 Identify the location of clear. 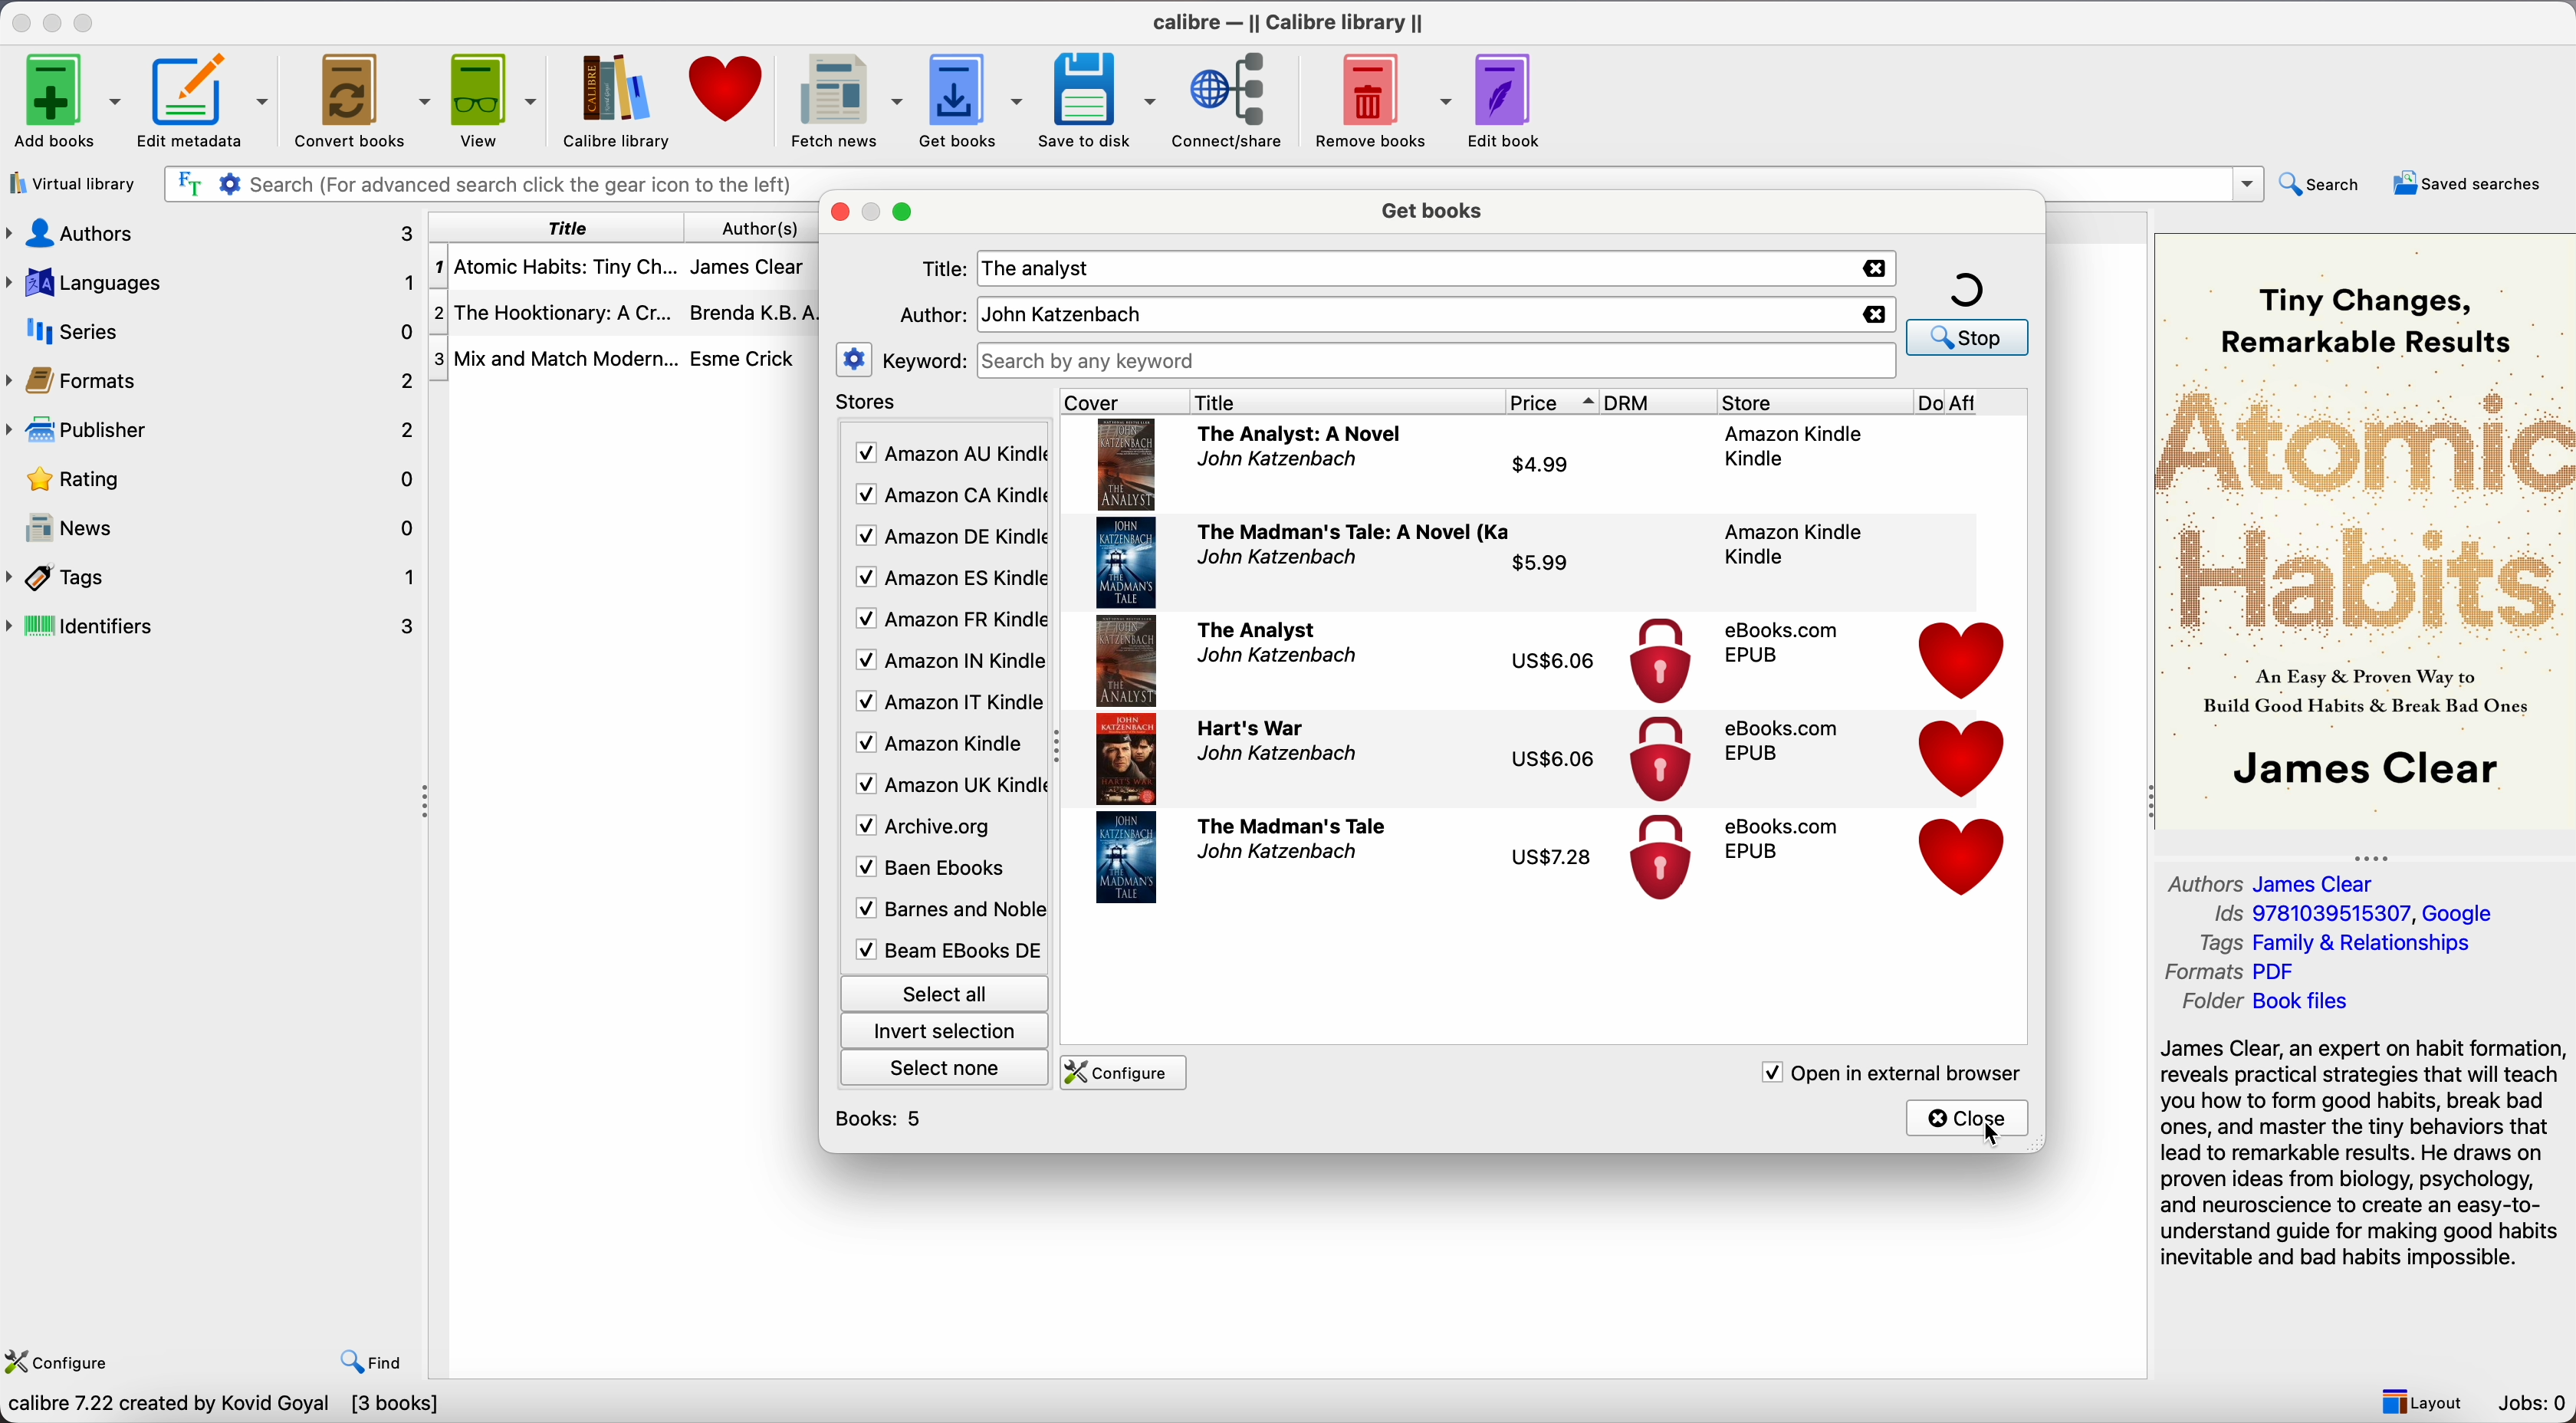
(1877, 315).